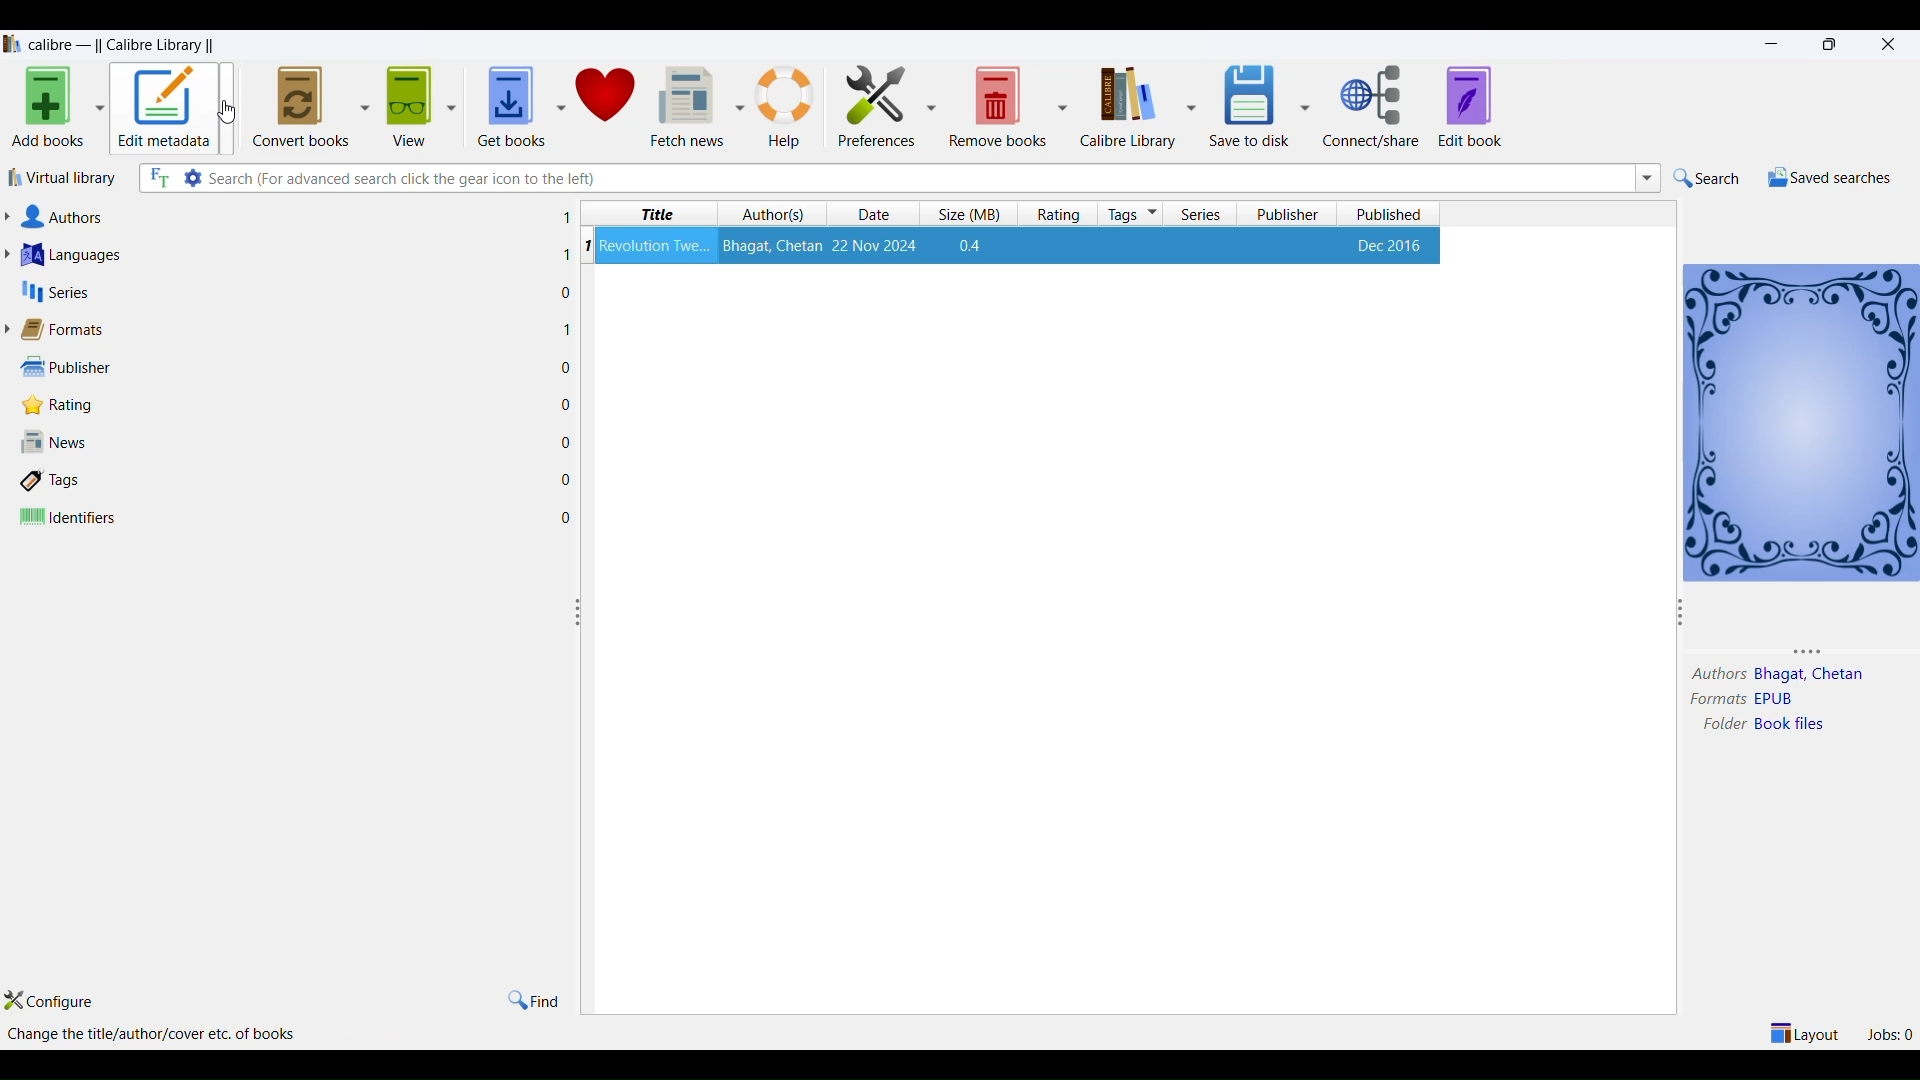 This screenshot has height=1080, width=1920. Describe the element at coordinates (1721, 725) in the screenshot. I see `folder` at that location.